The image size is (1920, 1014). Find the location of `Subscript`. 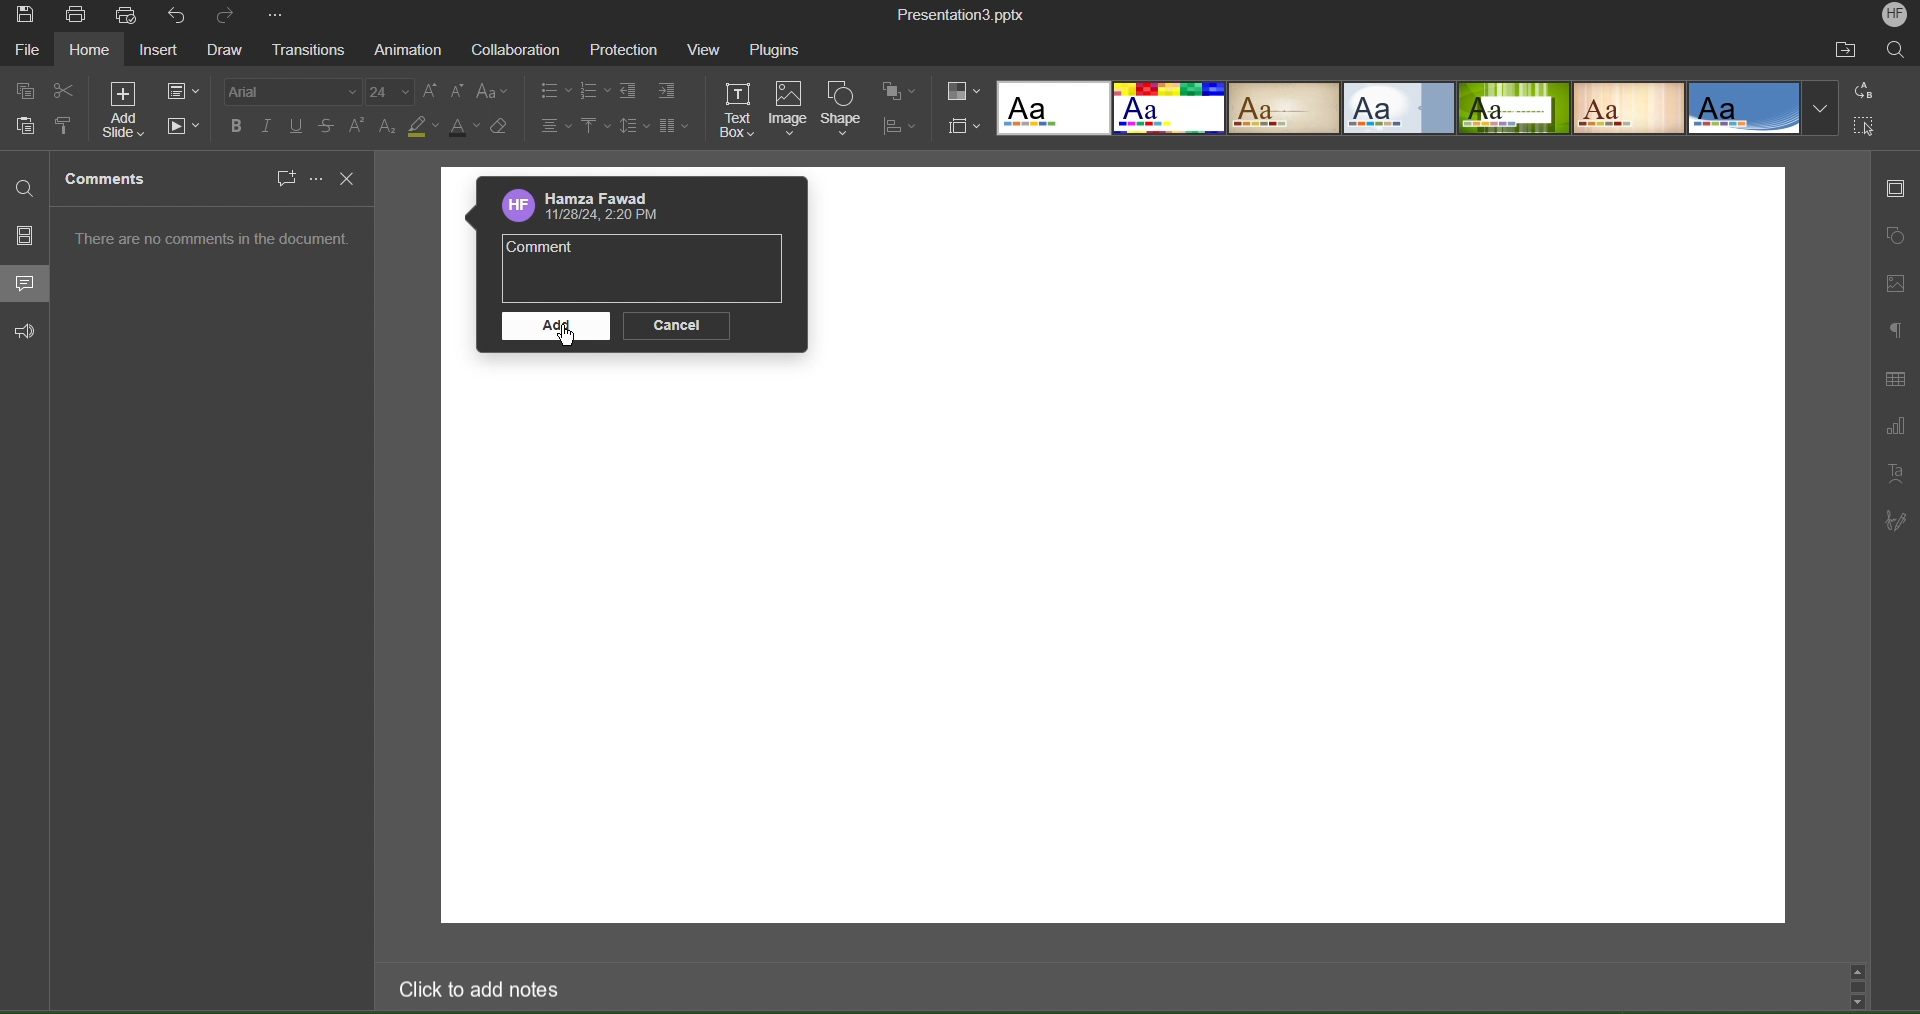

Subscript is located at coordinates (389, 127).